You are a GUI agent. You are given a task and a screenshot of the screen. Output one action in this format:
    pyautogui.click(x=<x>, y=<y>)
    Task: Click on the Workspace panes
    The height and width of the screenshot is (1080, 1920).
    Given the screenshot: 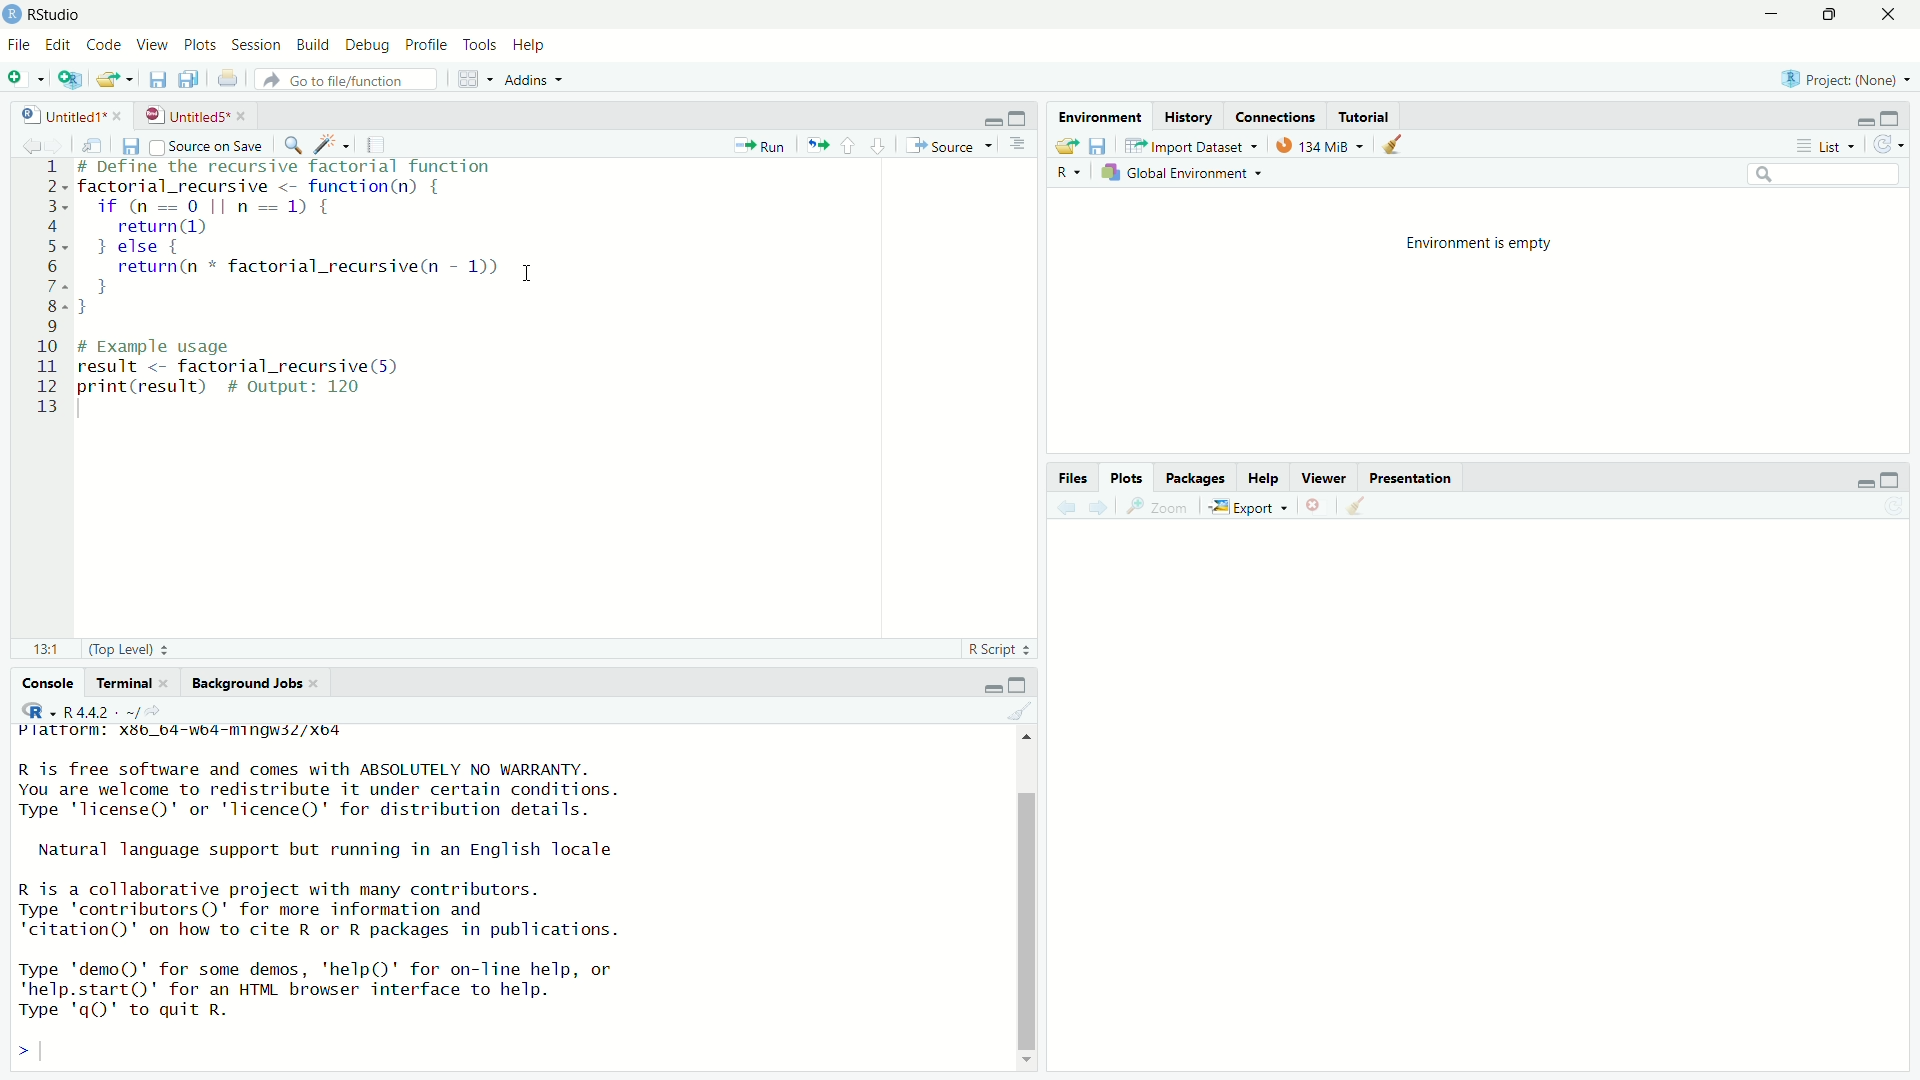 What is the action you would take?
    pyautogui.click(x=473, y=80)
    